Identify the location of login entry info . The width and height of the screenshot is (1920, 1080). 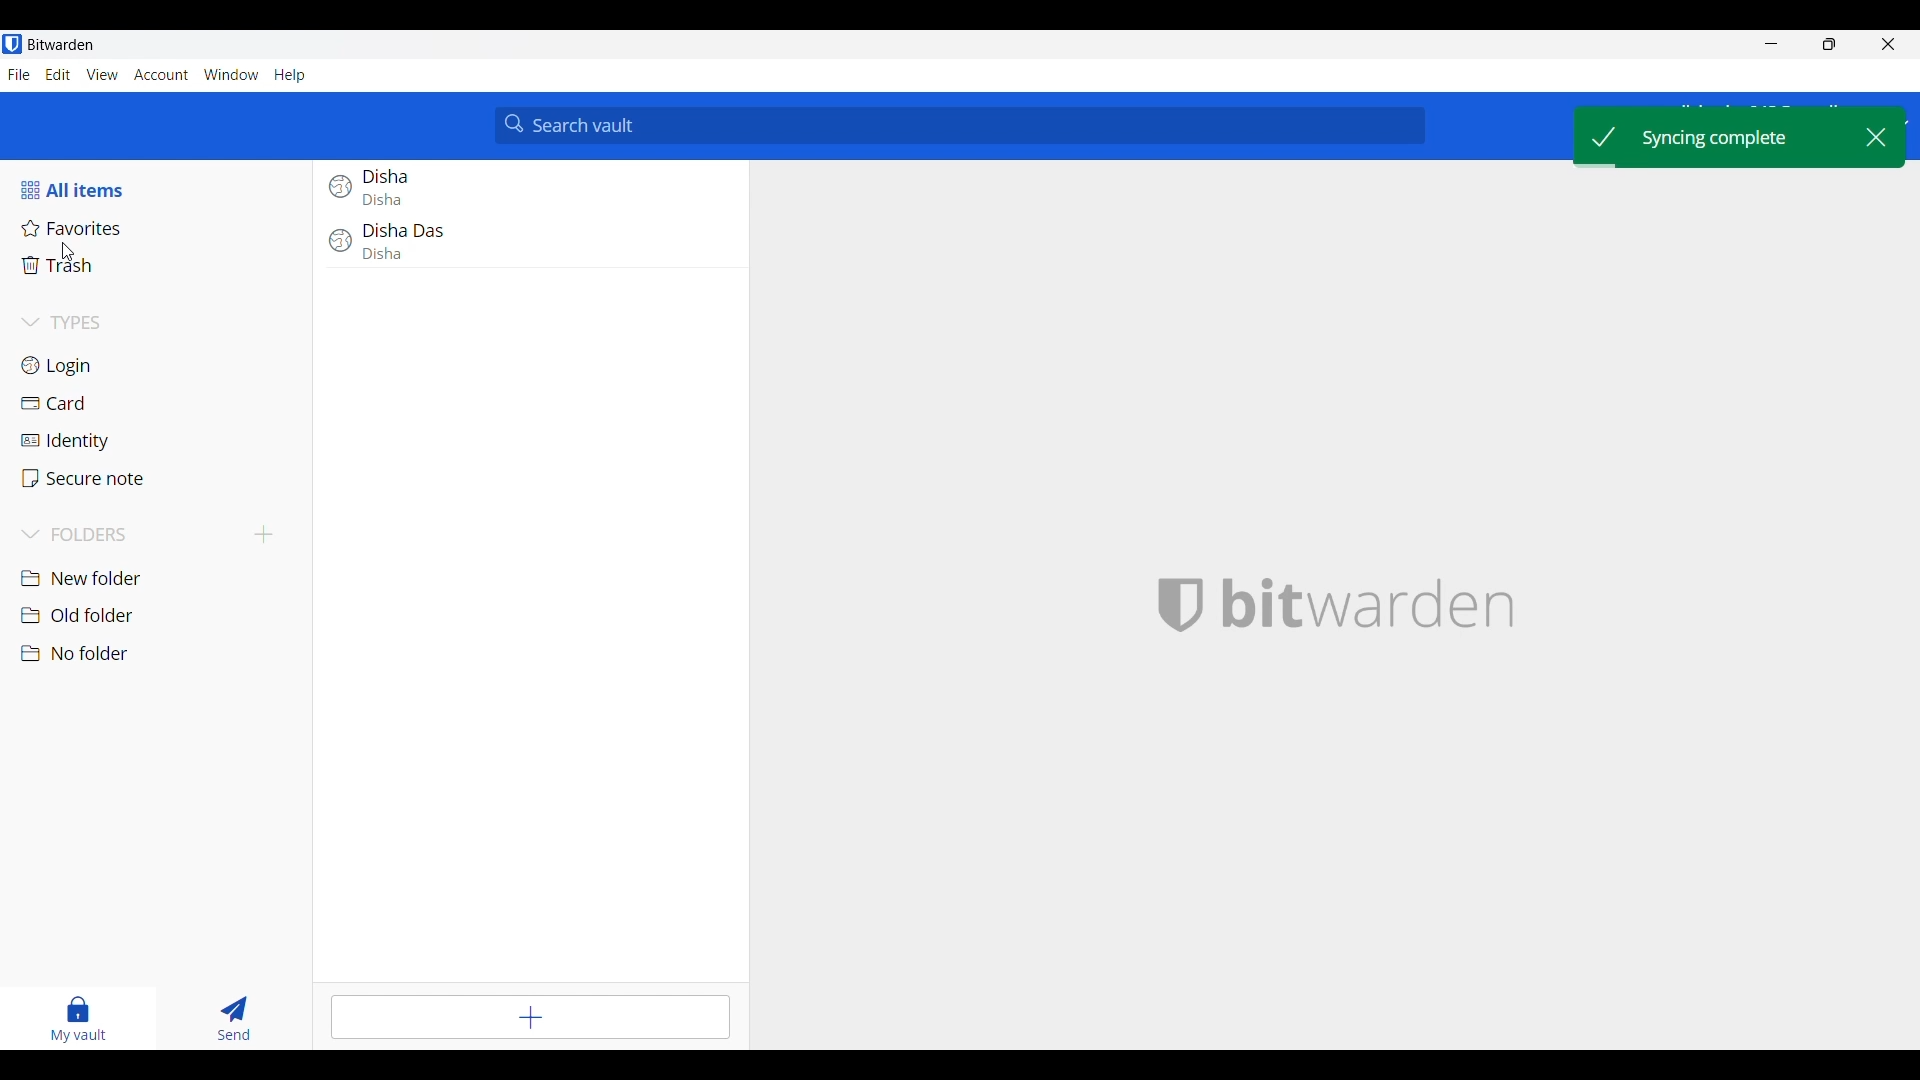
(520, 189).